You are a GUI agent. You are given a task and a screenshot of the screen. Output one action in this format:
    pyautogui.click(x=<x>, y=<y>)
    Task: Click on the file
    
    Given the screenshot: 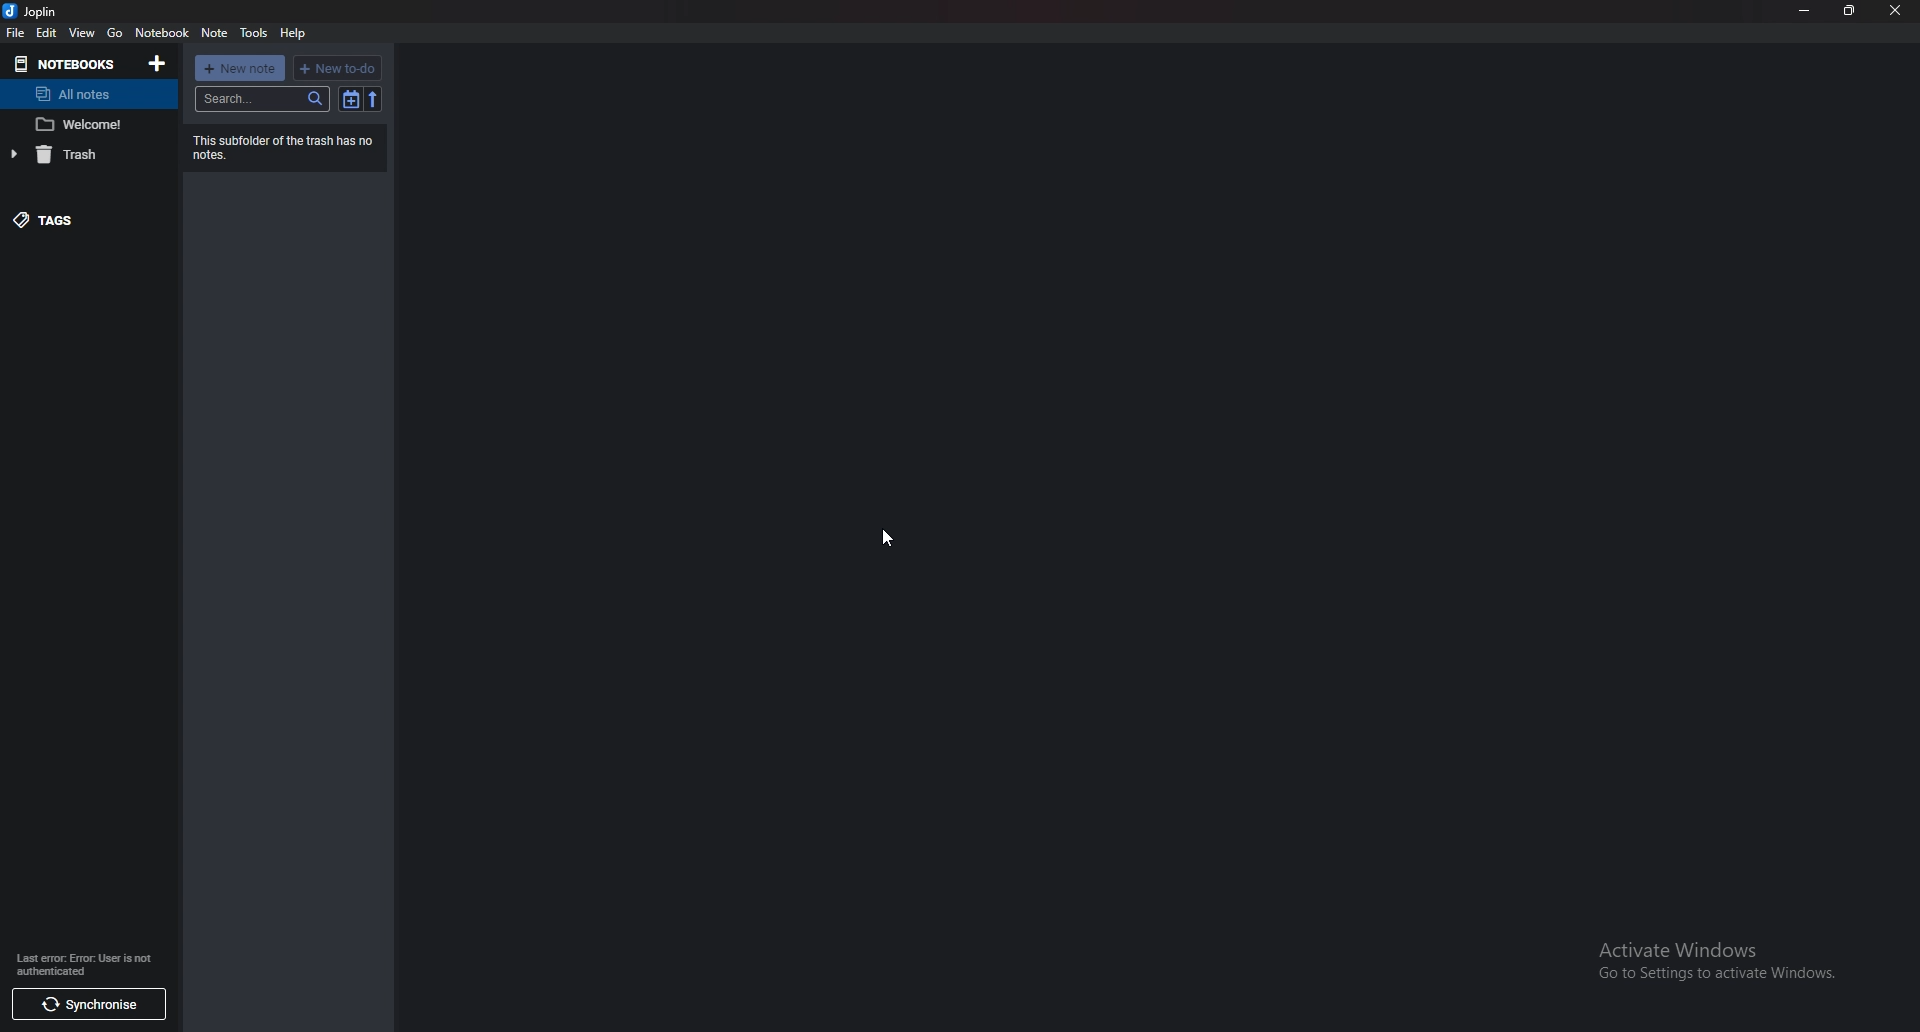 What is the action you would take?
    pyautogui.click(x=17, y=33)
    